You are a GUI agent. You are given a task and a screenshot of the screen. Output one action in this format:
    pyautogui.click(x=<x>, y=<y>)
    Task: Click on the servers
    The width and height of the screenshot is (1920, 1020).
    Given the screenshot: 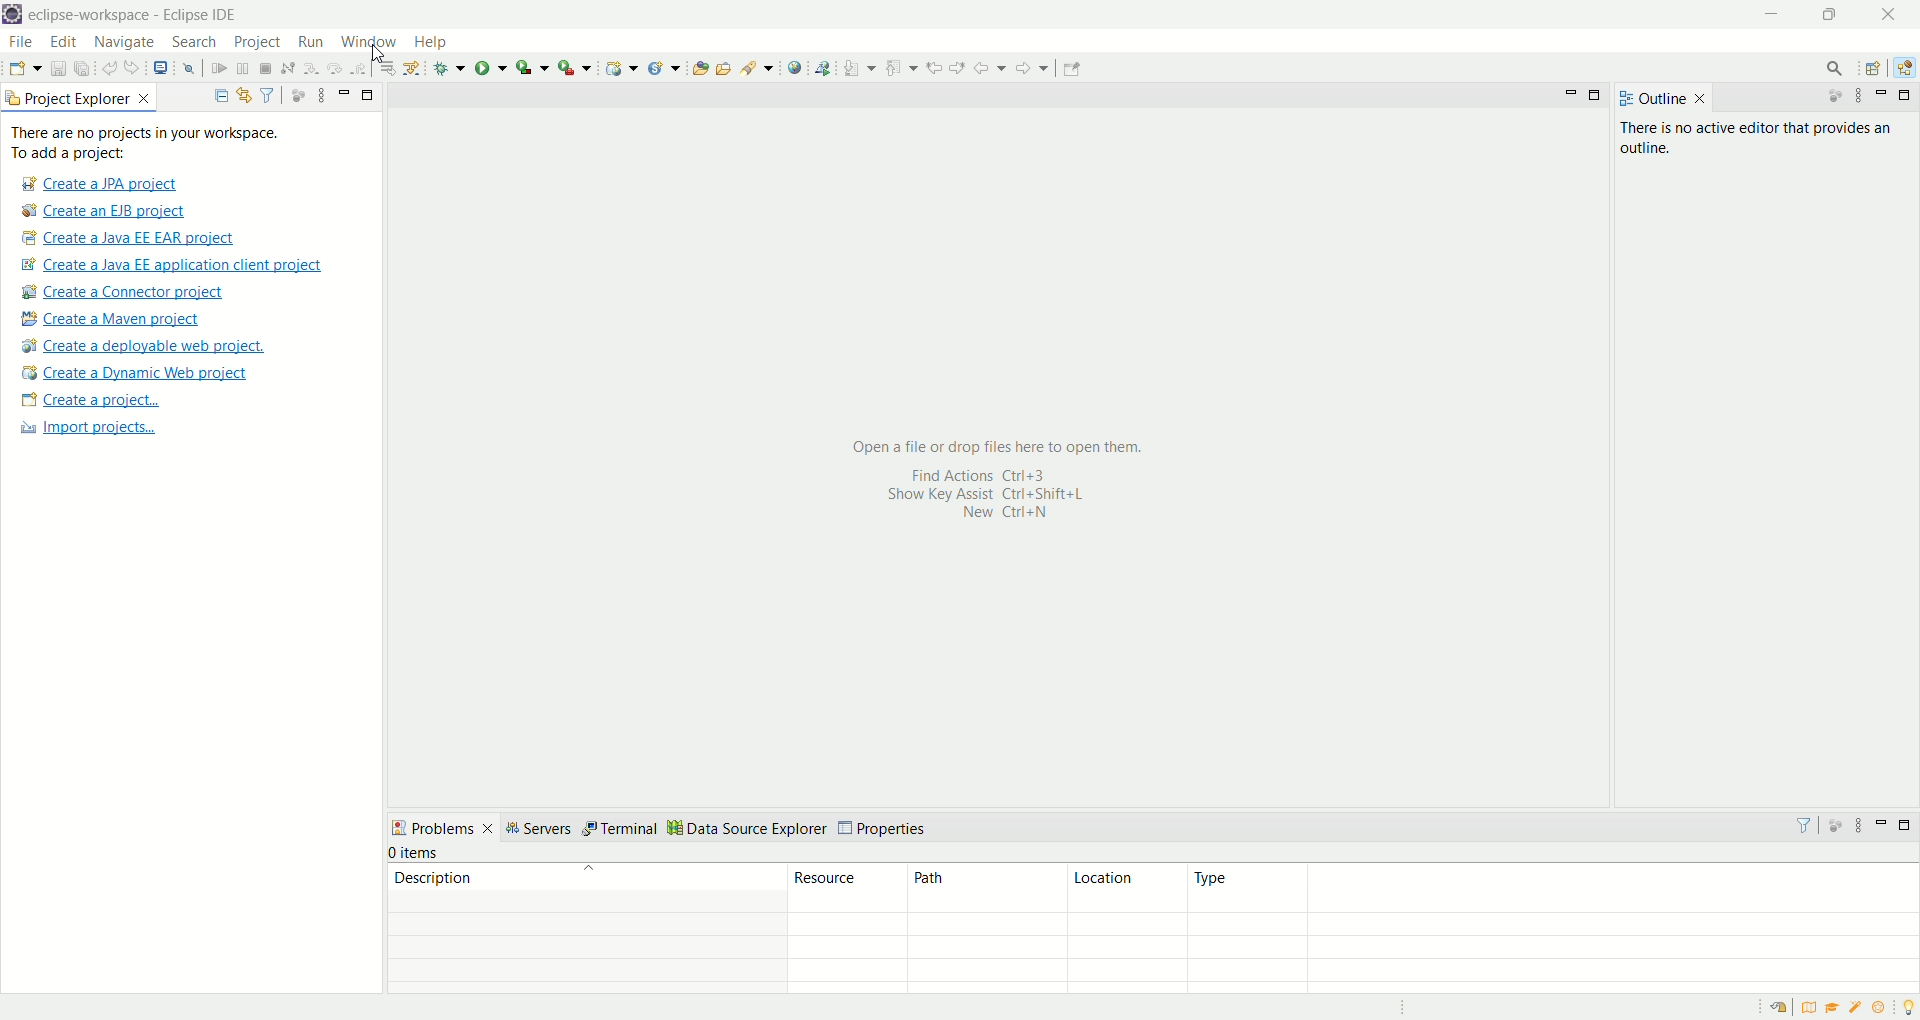 What is the action you would take?
    pyautogui.click(x=538, y=831)
    